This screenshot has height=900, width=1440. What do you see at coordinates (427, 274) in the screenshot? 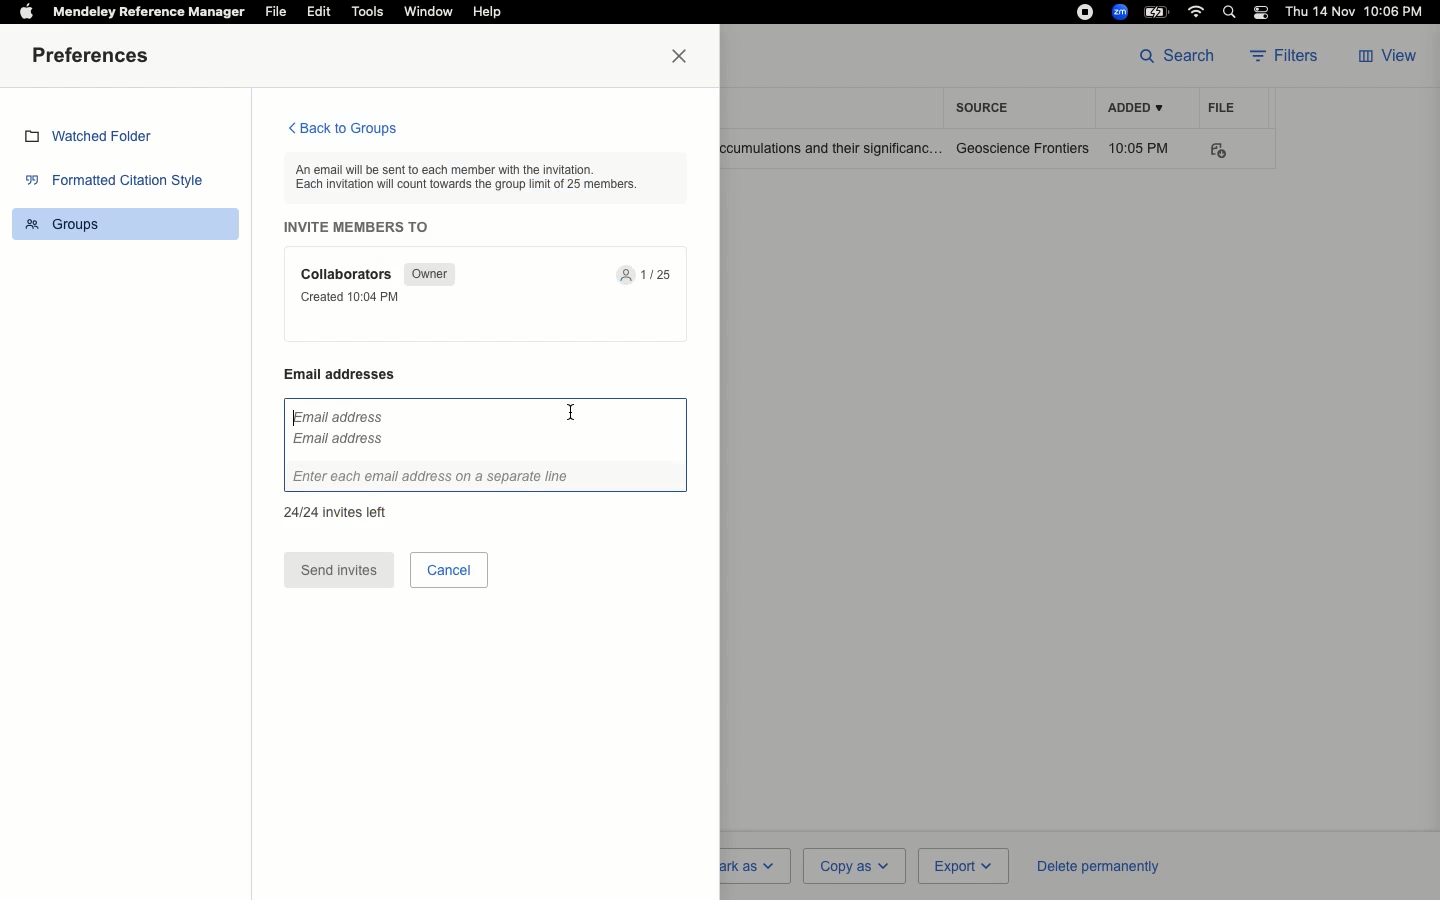
I see `Owner` at bounding box center [427, 274].